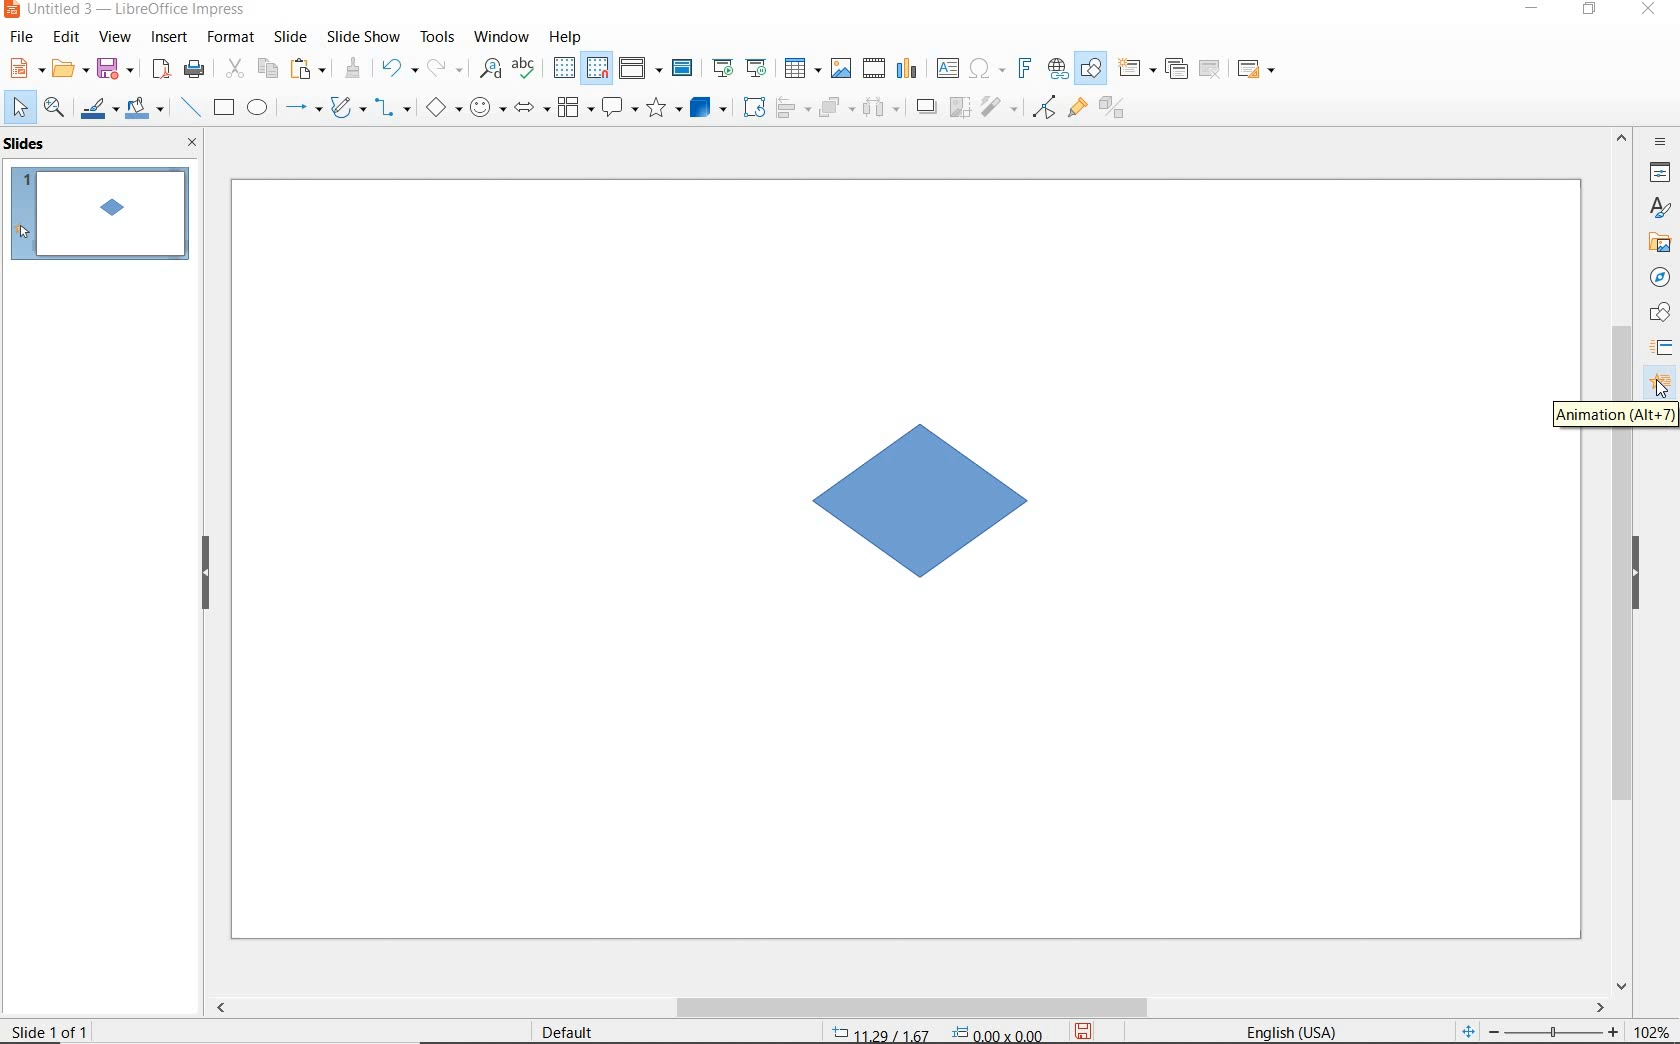  Describe the element at coordinates (97, 111) in the screenshot. I see `line color` at that location.